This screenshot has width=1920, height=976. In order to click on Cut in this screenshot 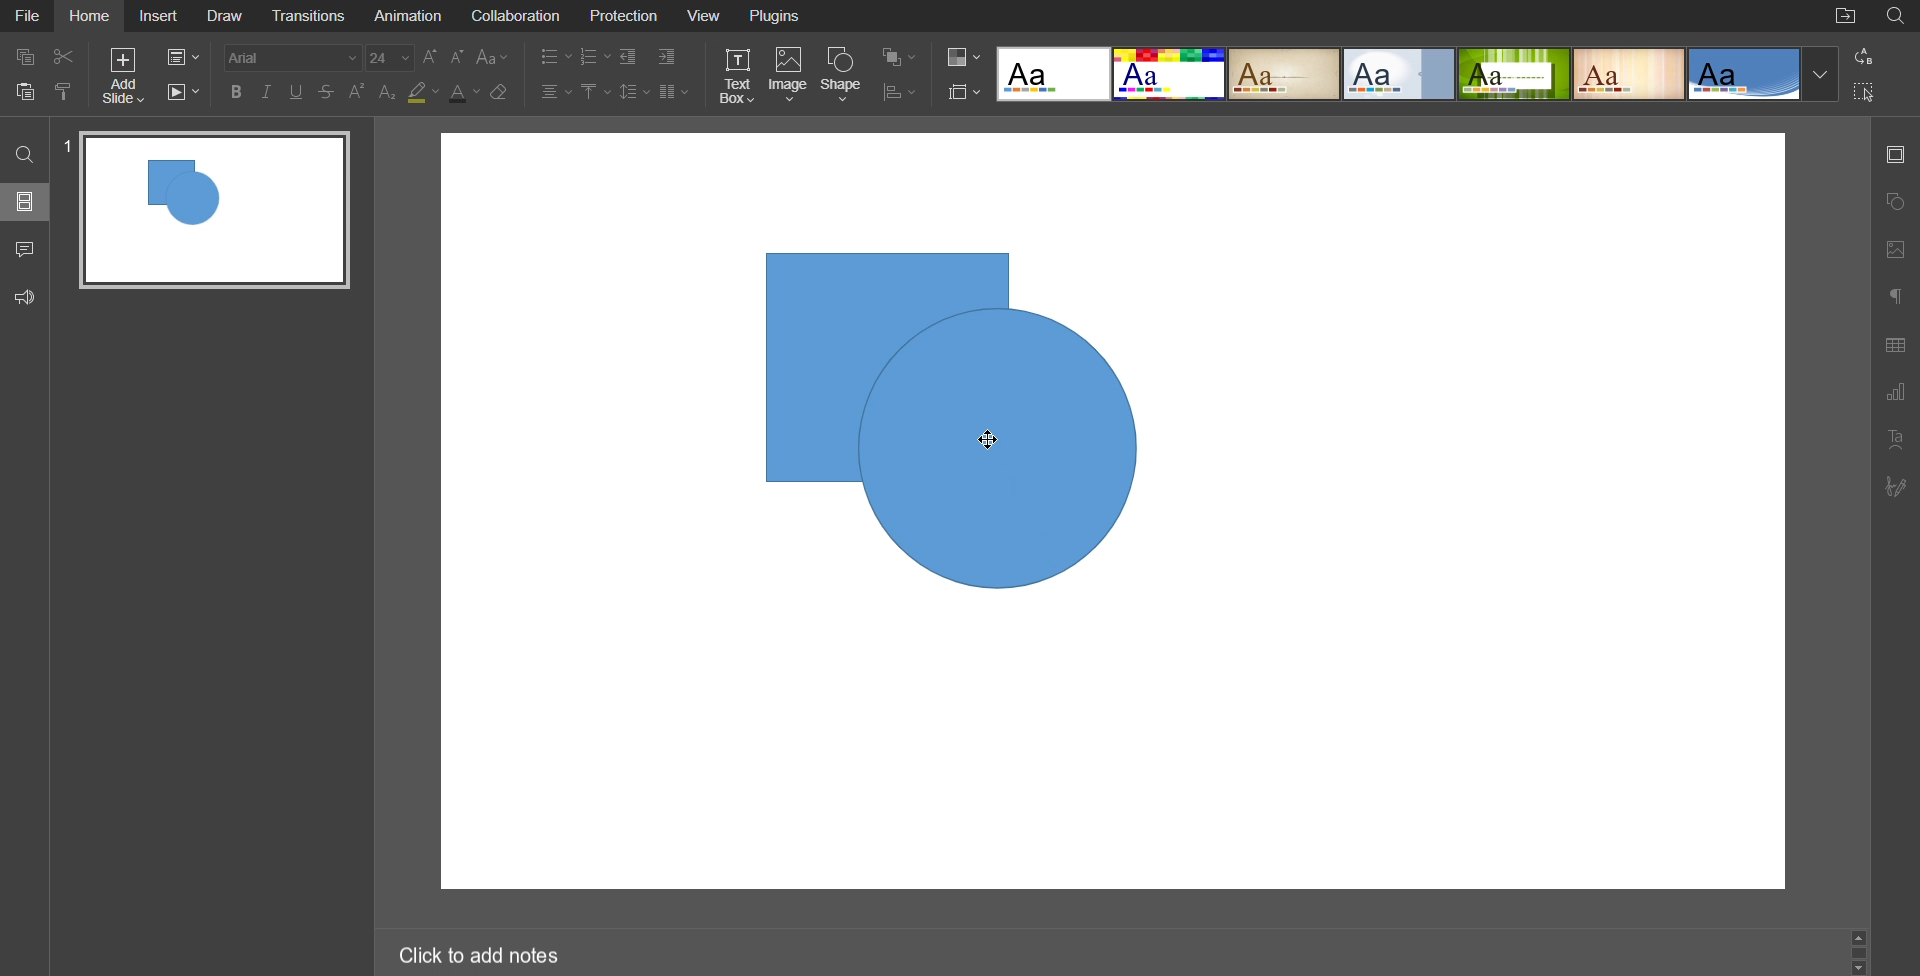, I will do `click(64, 58)`.